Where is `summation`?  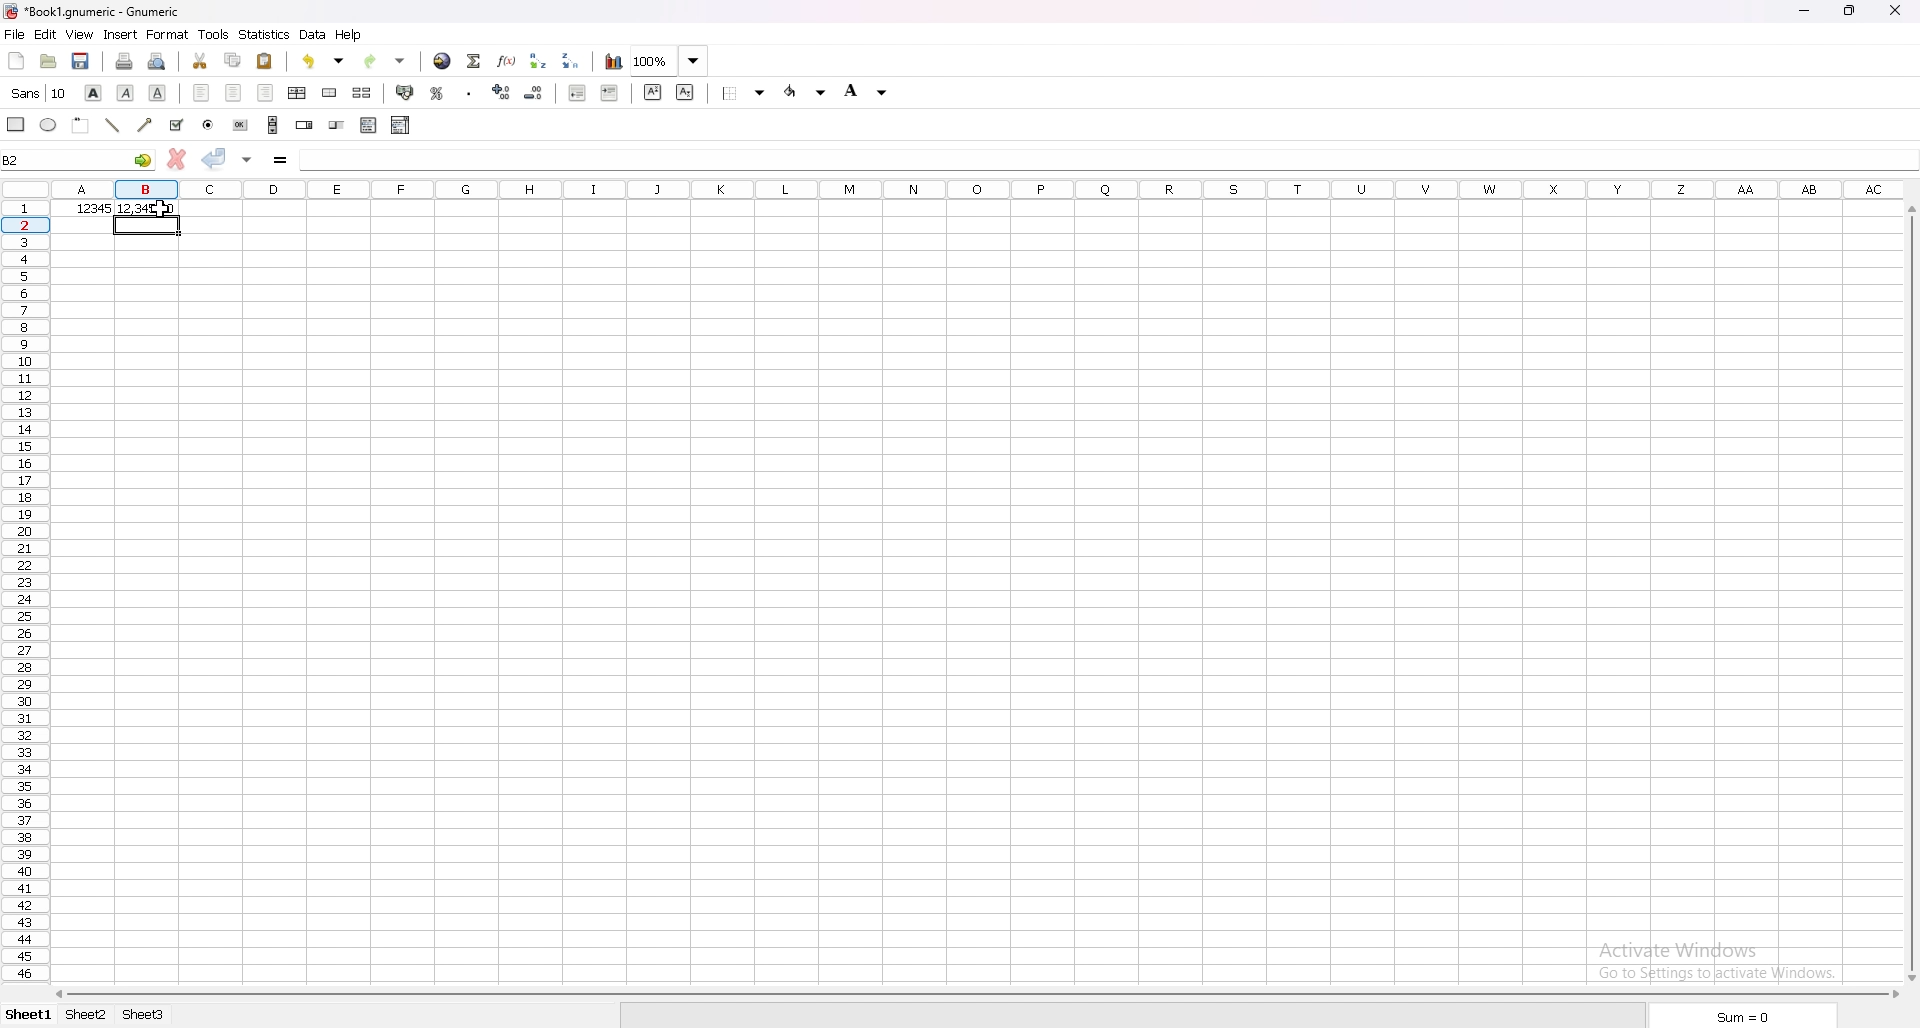 summation is located at coordinates (475, 62).